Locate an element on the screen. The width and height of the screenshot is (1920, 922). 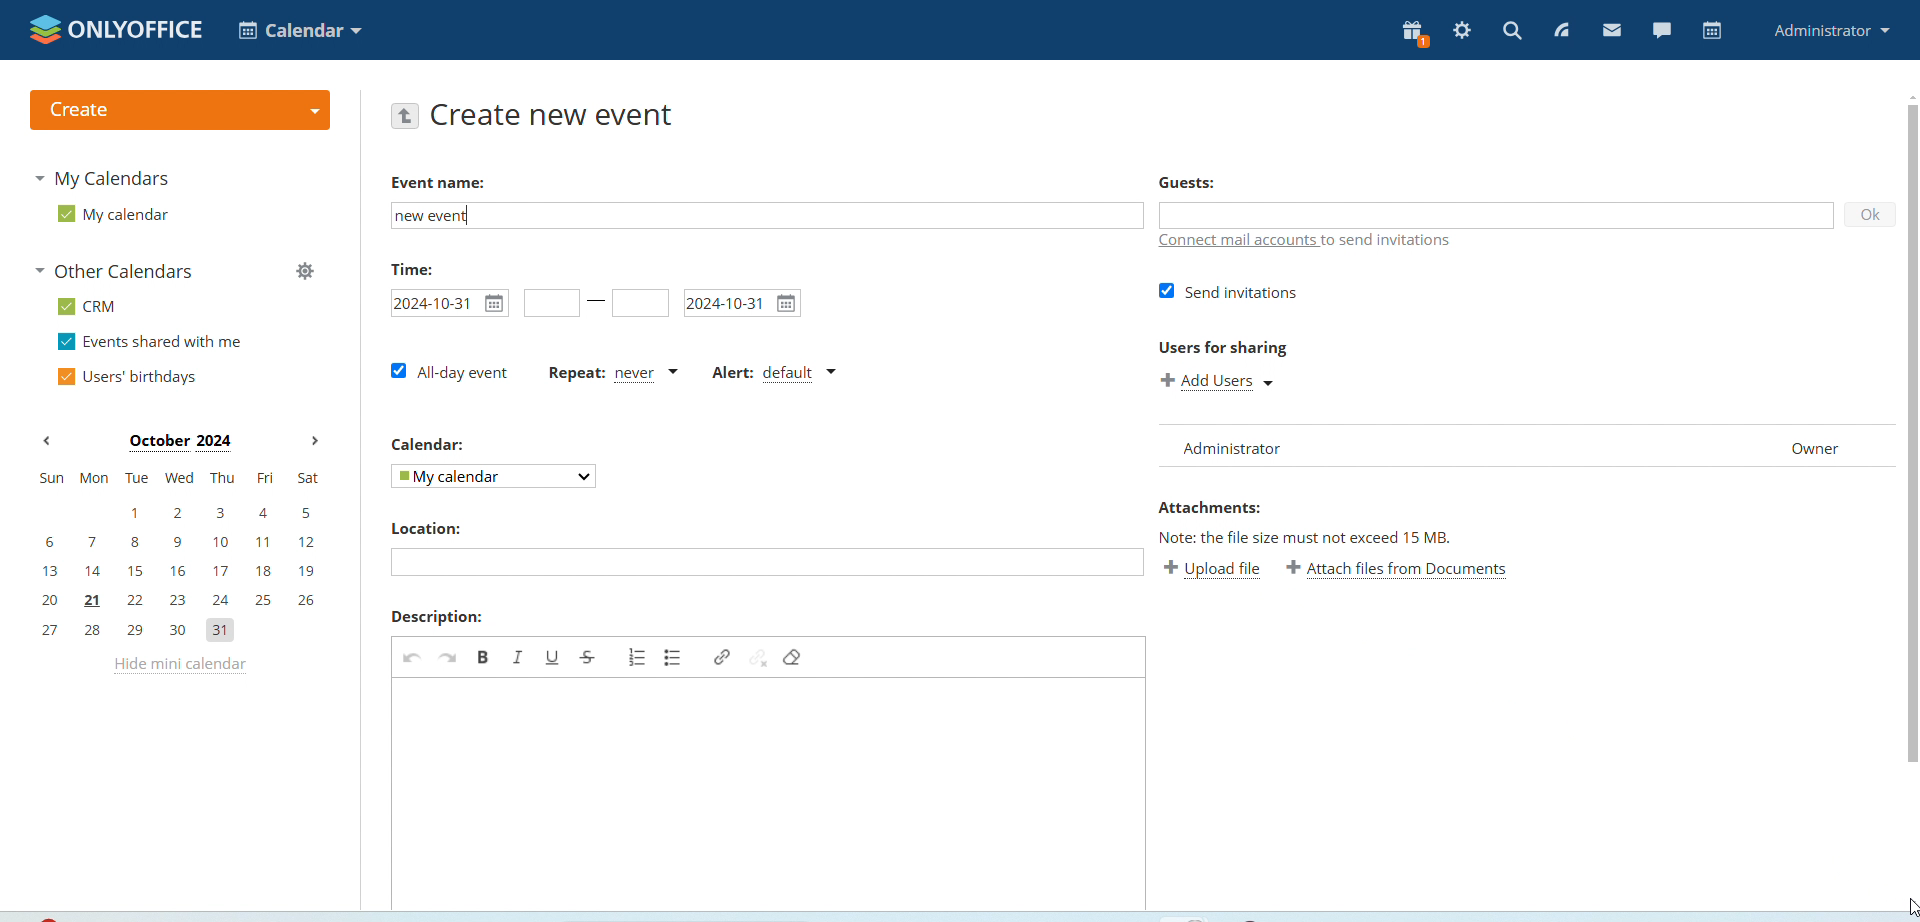
repeat is located at coordinates (614, 375).